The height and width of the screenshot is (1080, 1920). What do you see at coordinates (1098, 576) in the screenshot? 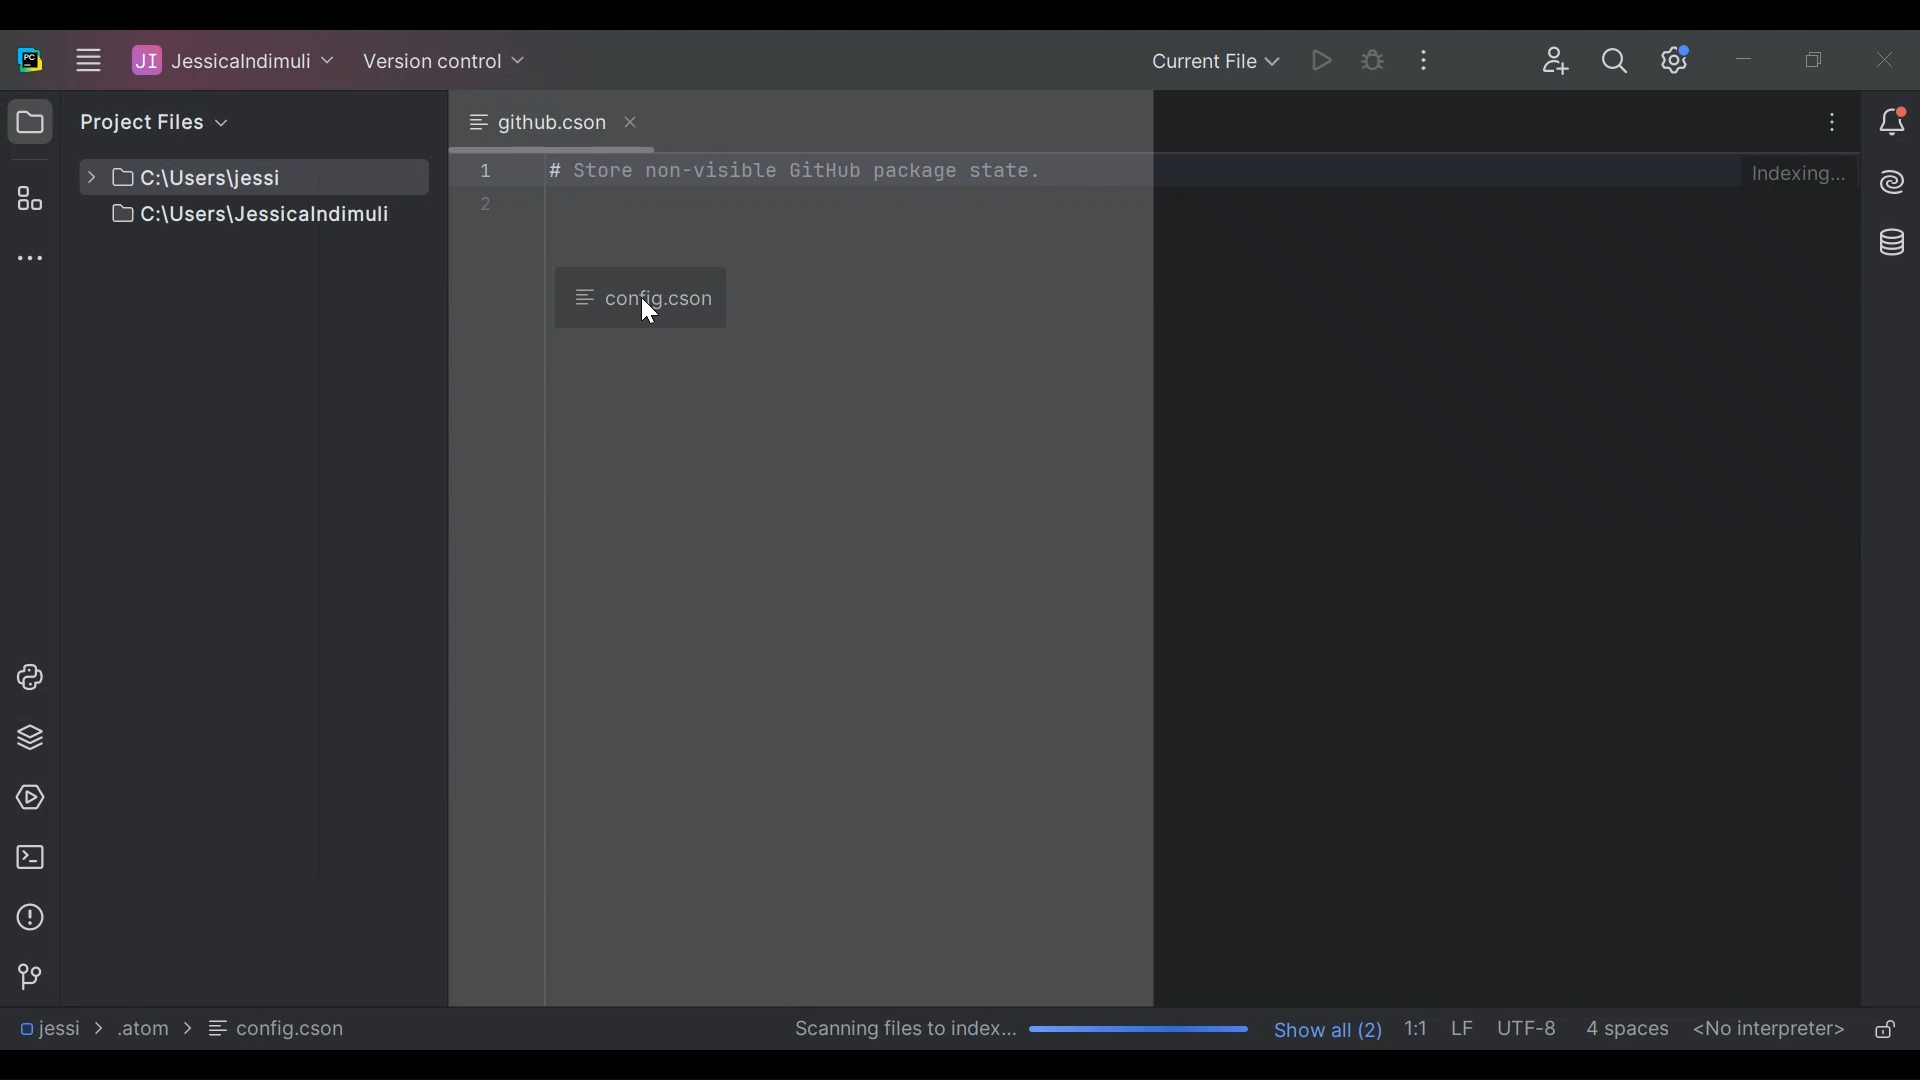
I see `Editor` at bounding box center [1098, 576].